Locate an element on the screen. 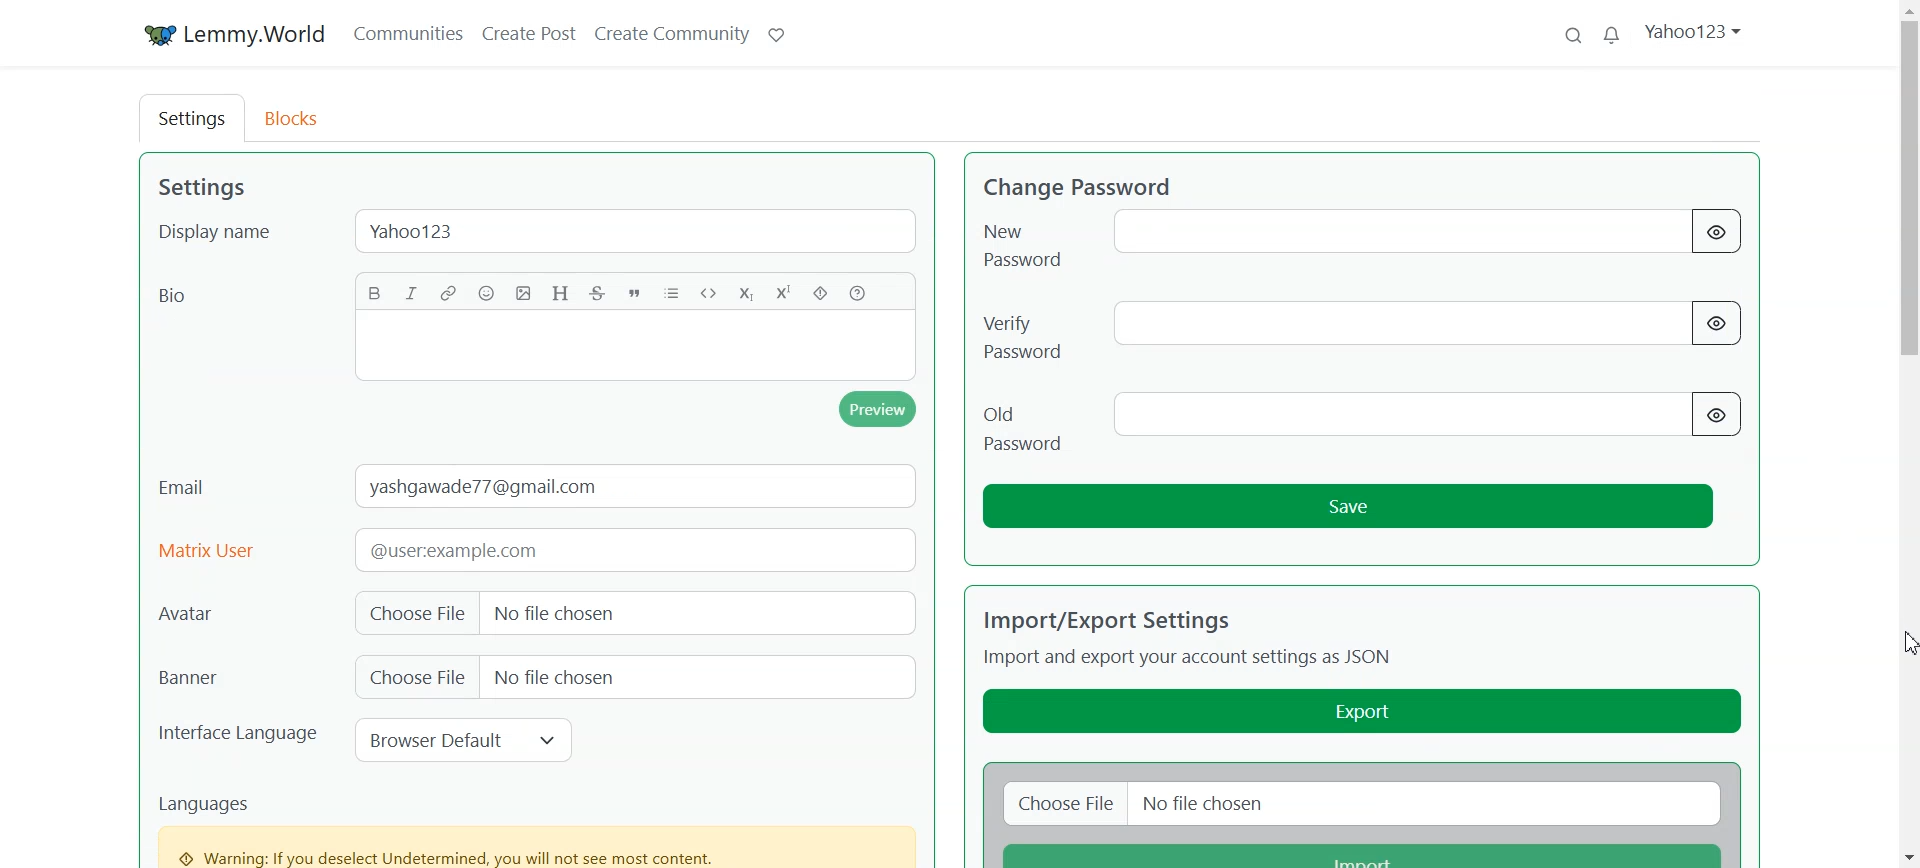 The height and width of the screenshot is (868, 1920). Avatar is located at coordinates (237, 612).